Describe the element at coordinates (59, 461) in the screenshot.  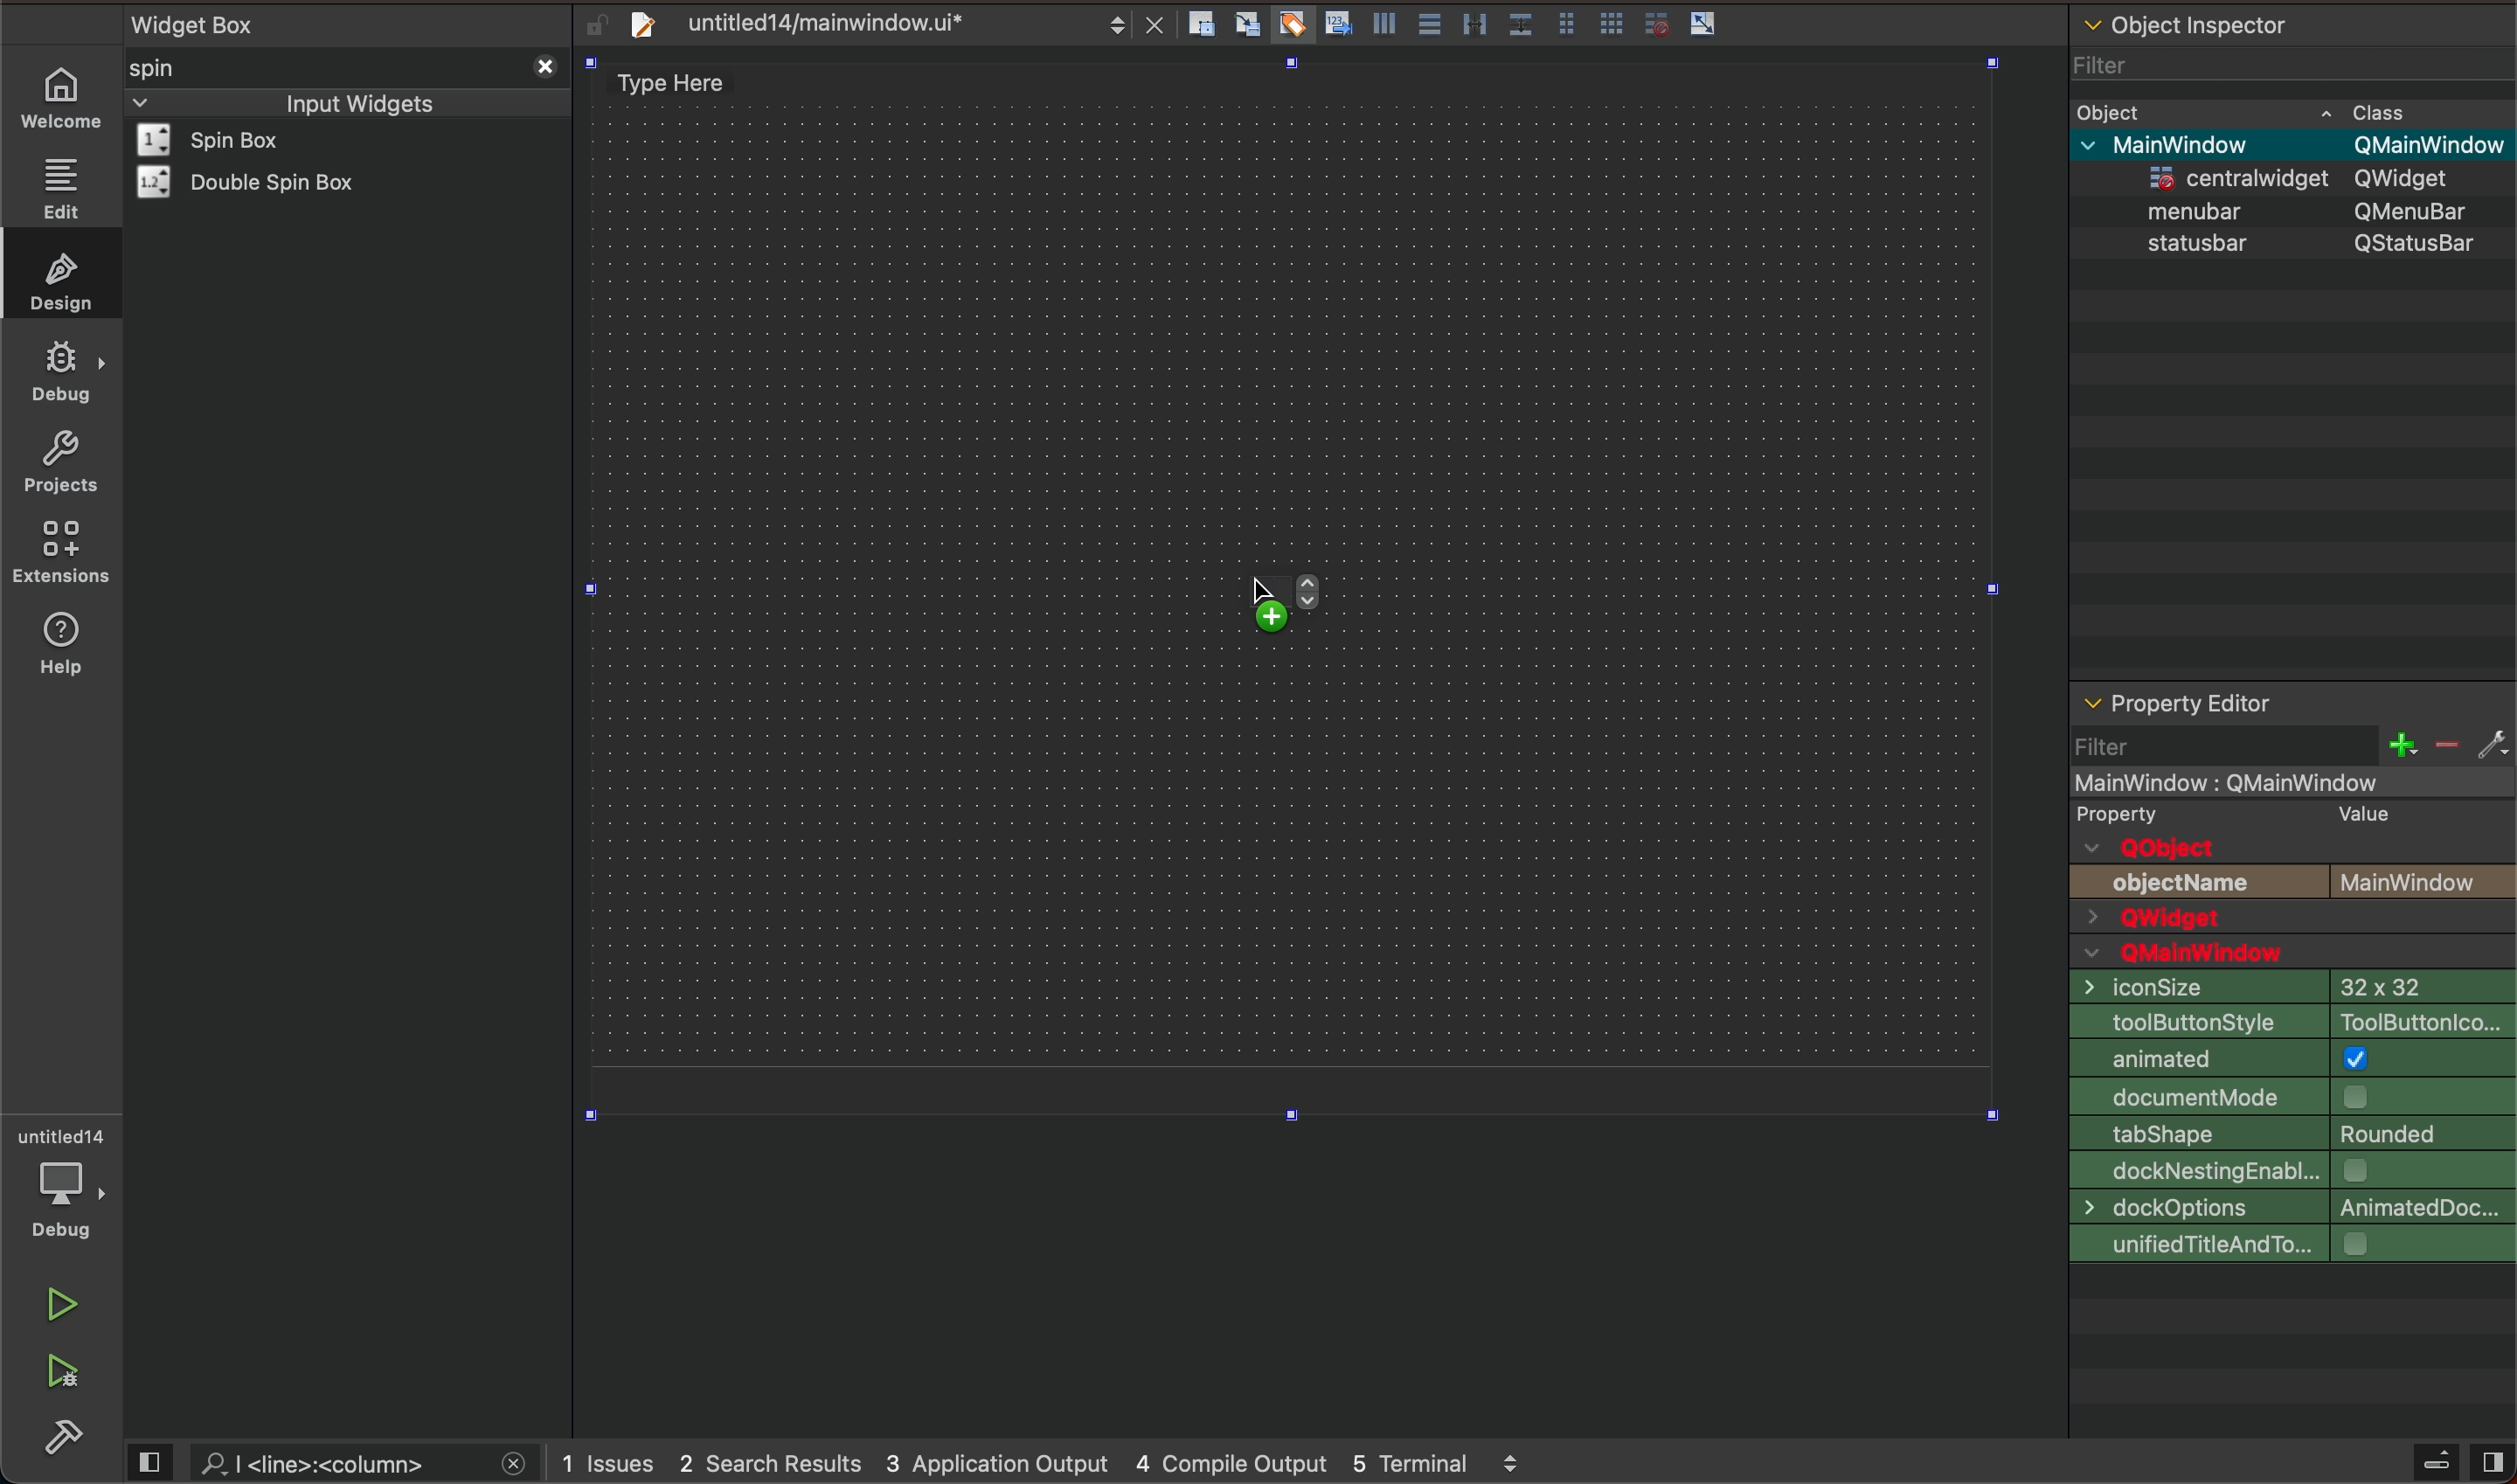
I see `projects` at that location.